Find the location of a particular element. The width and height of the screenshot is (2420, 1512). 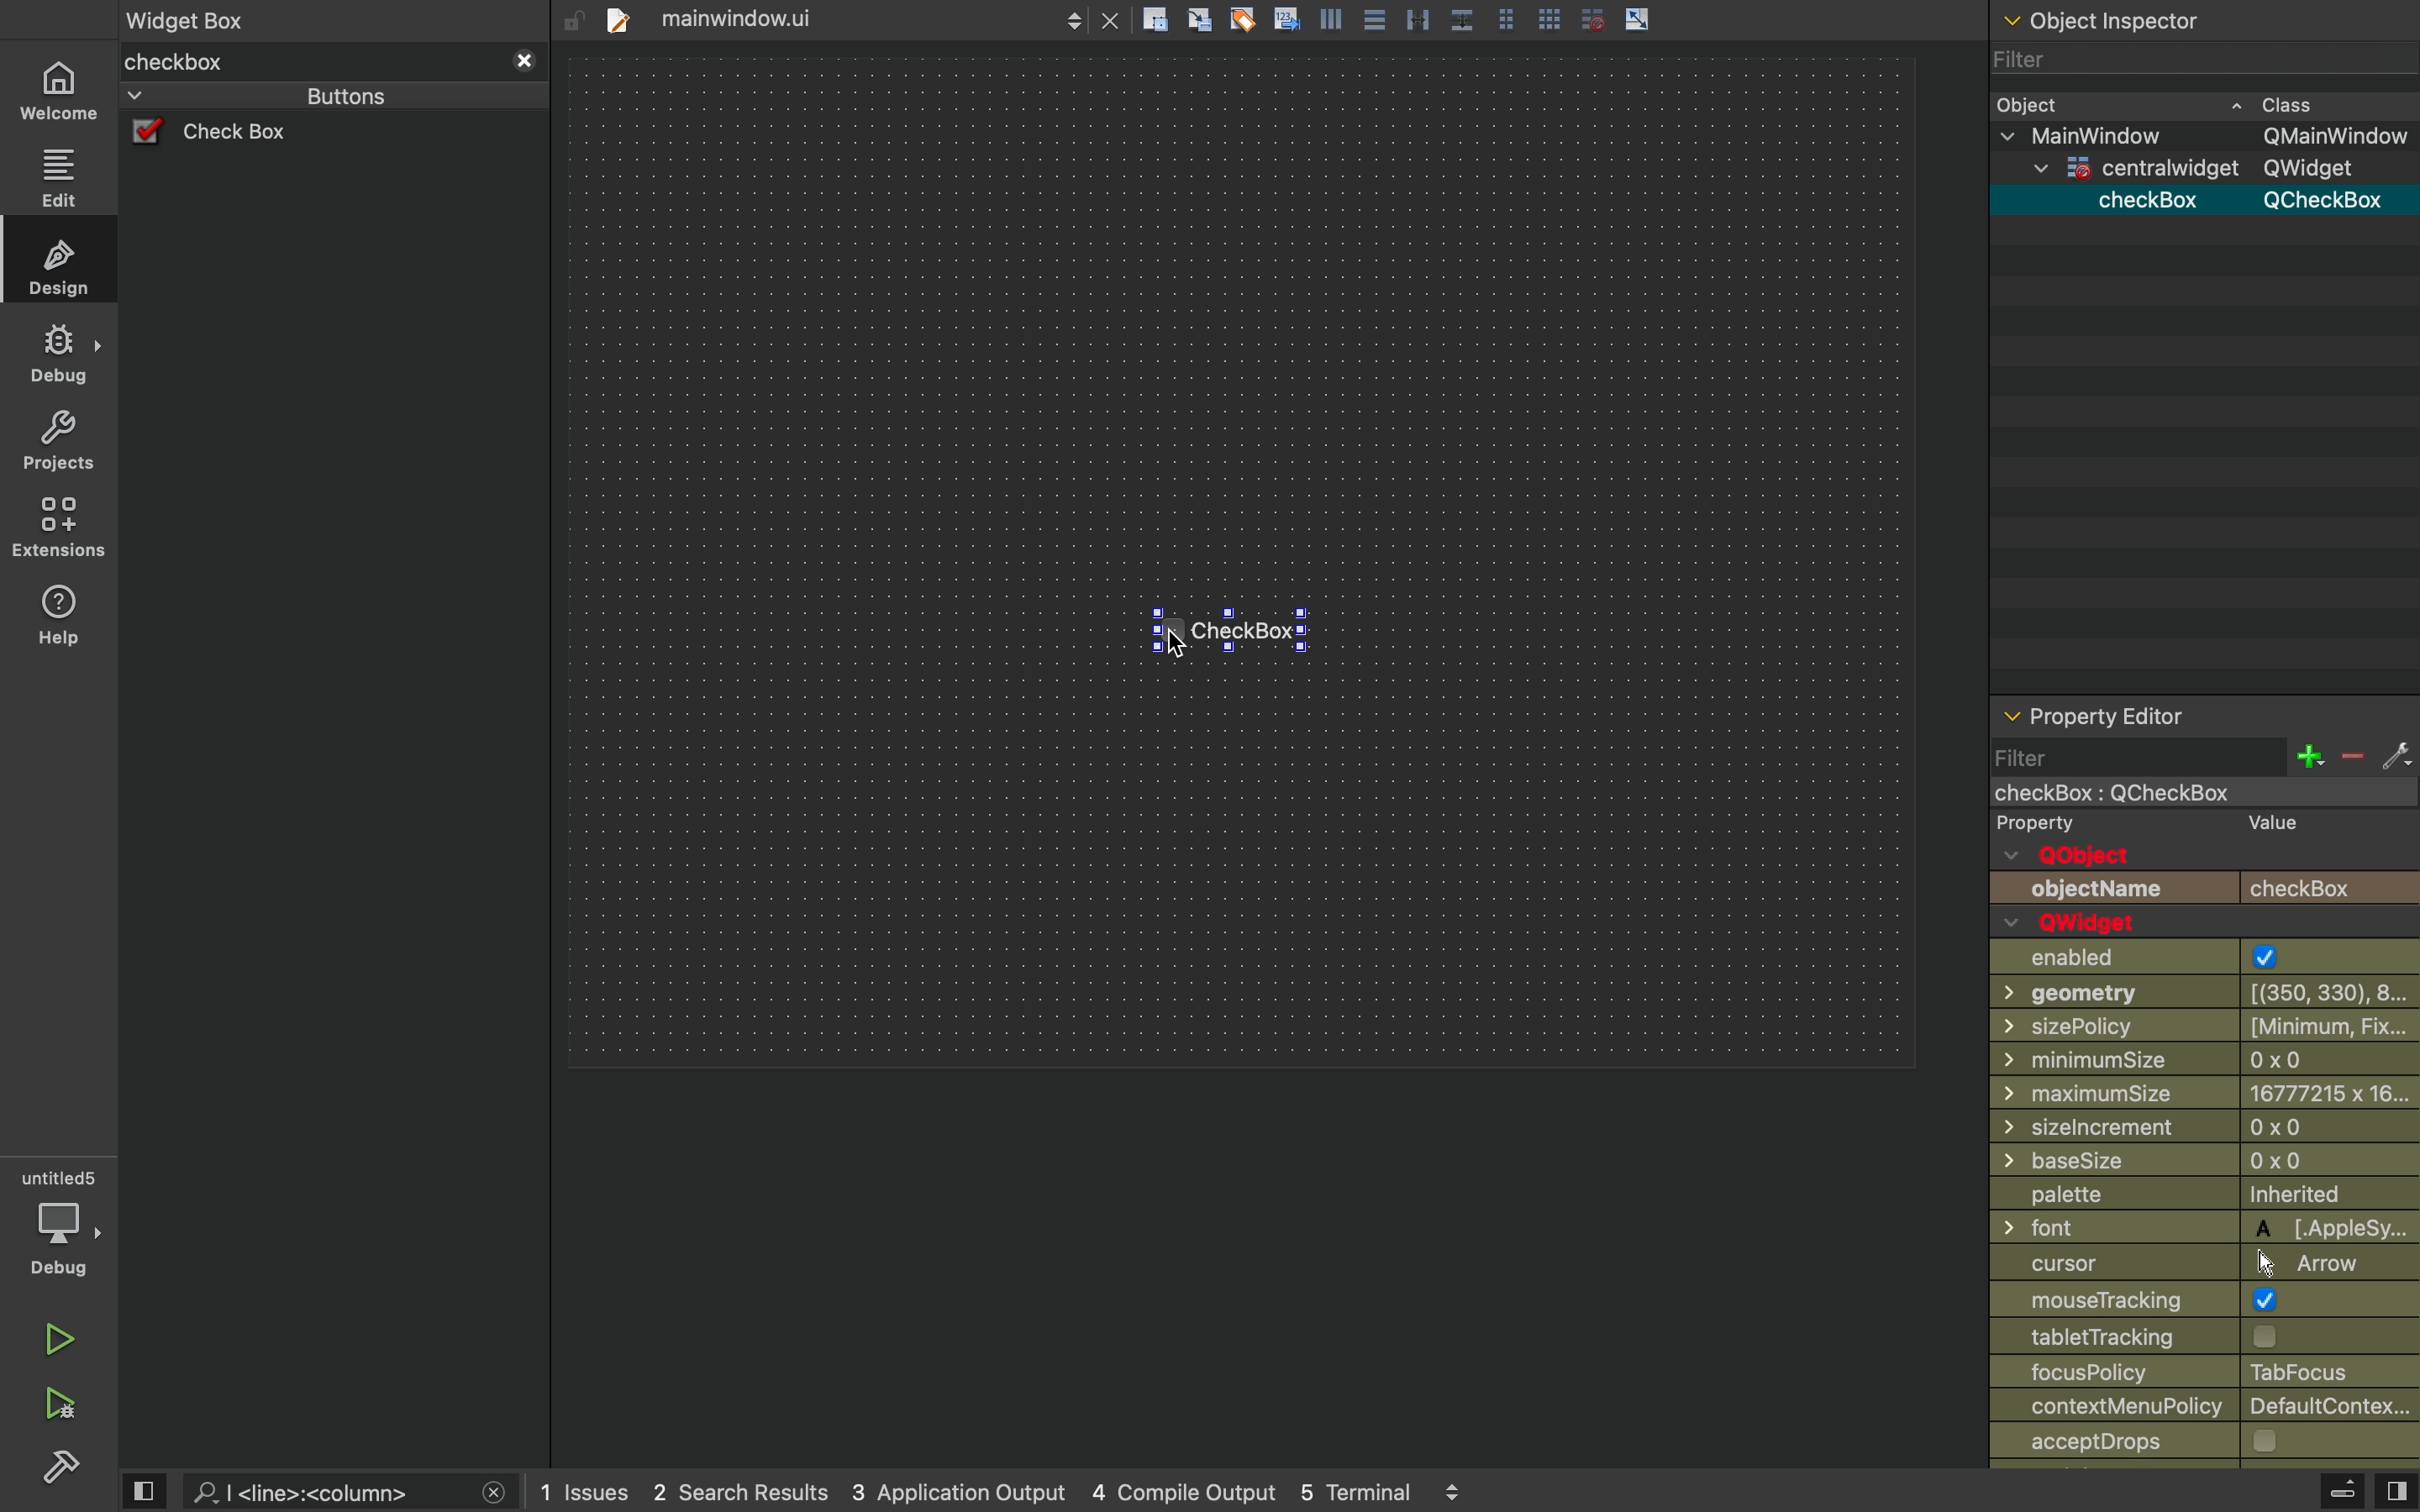

enabled is located at coordinates (2188, 958).